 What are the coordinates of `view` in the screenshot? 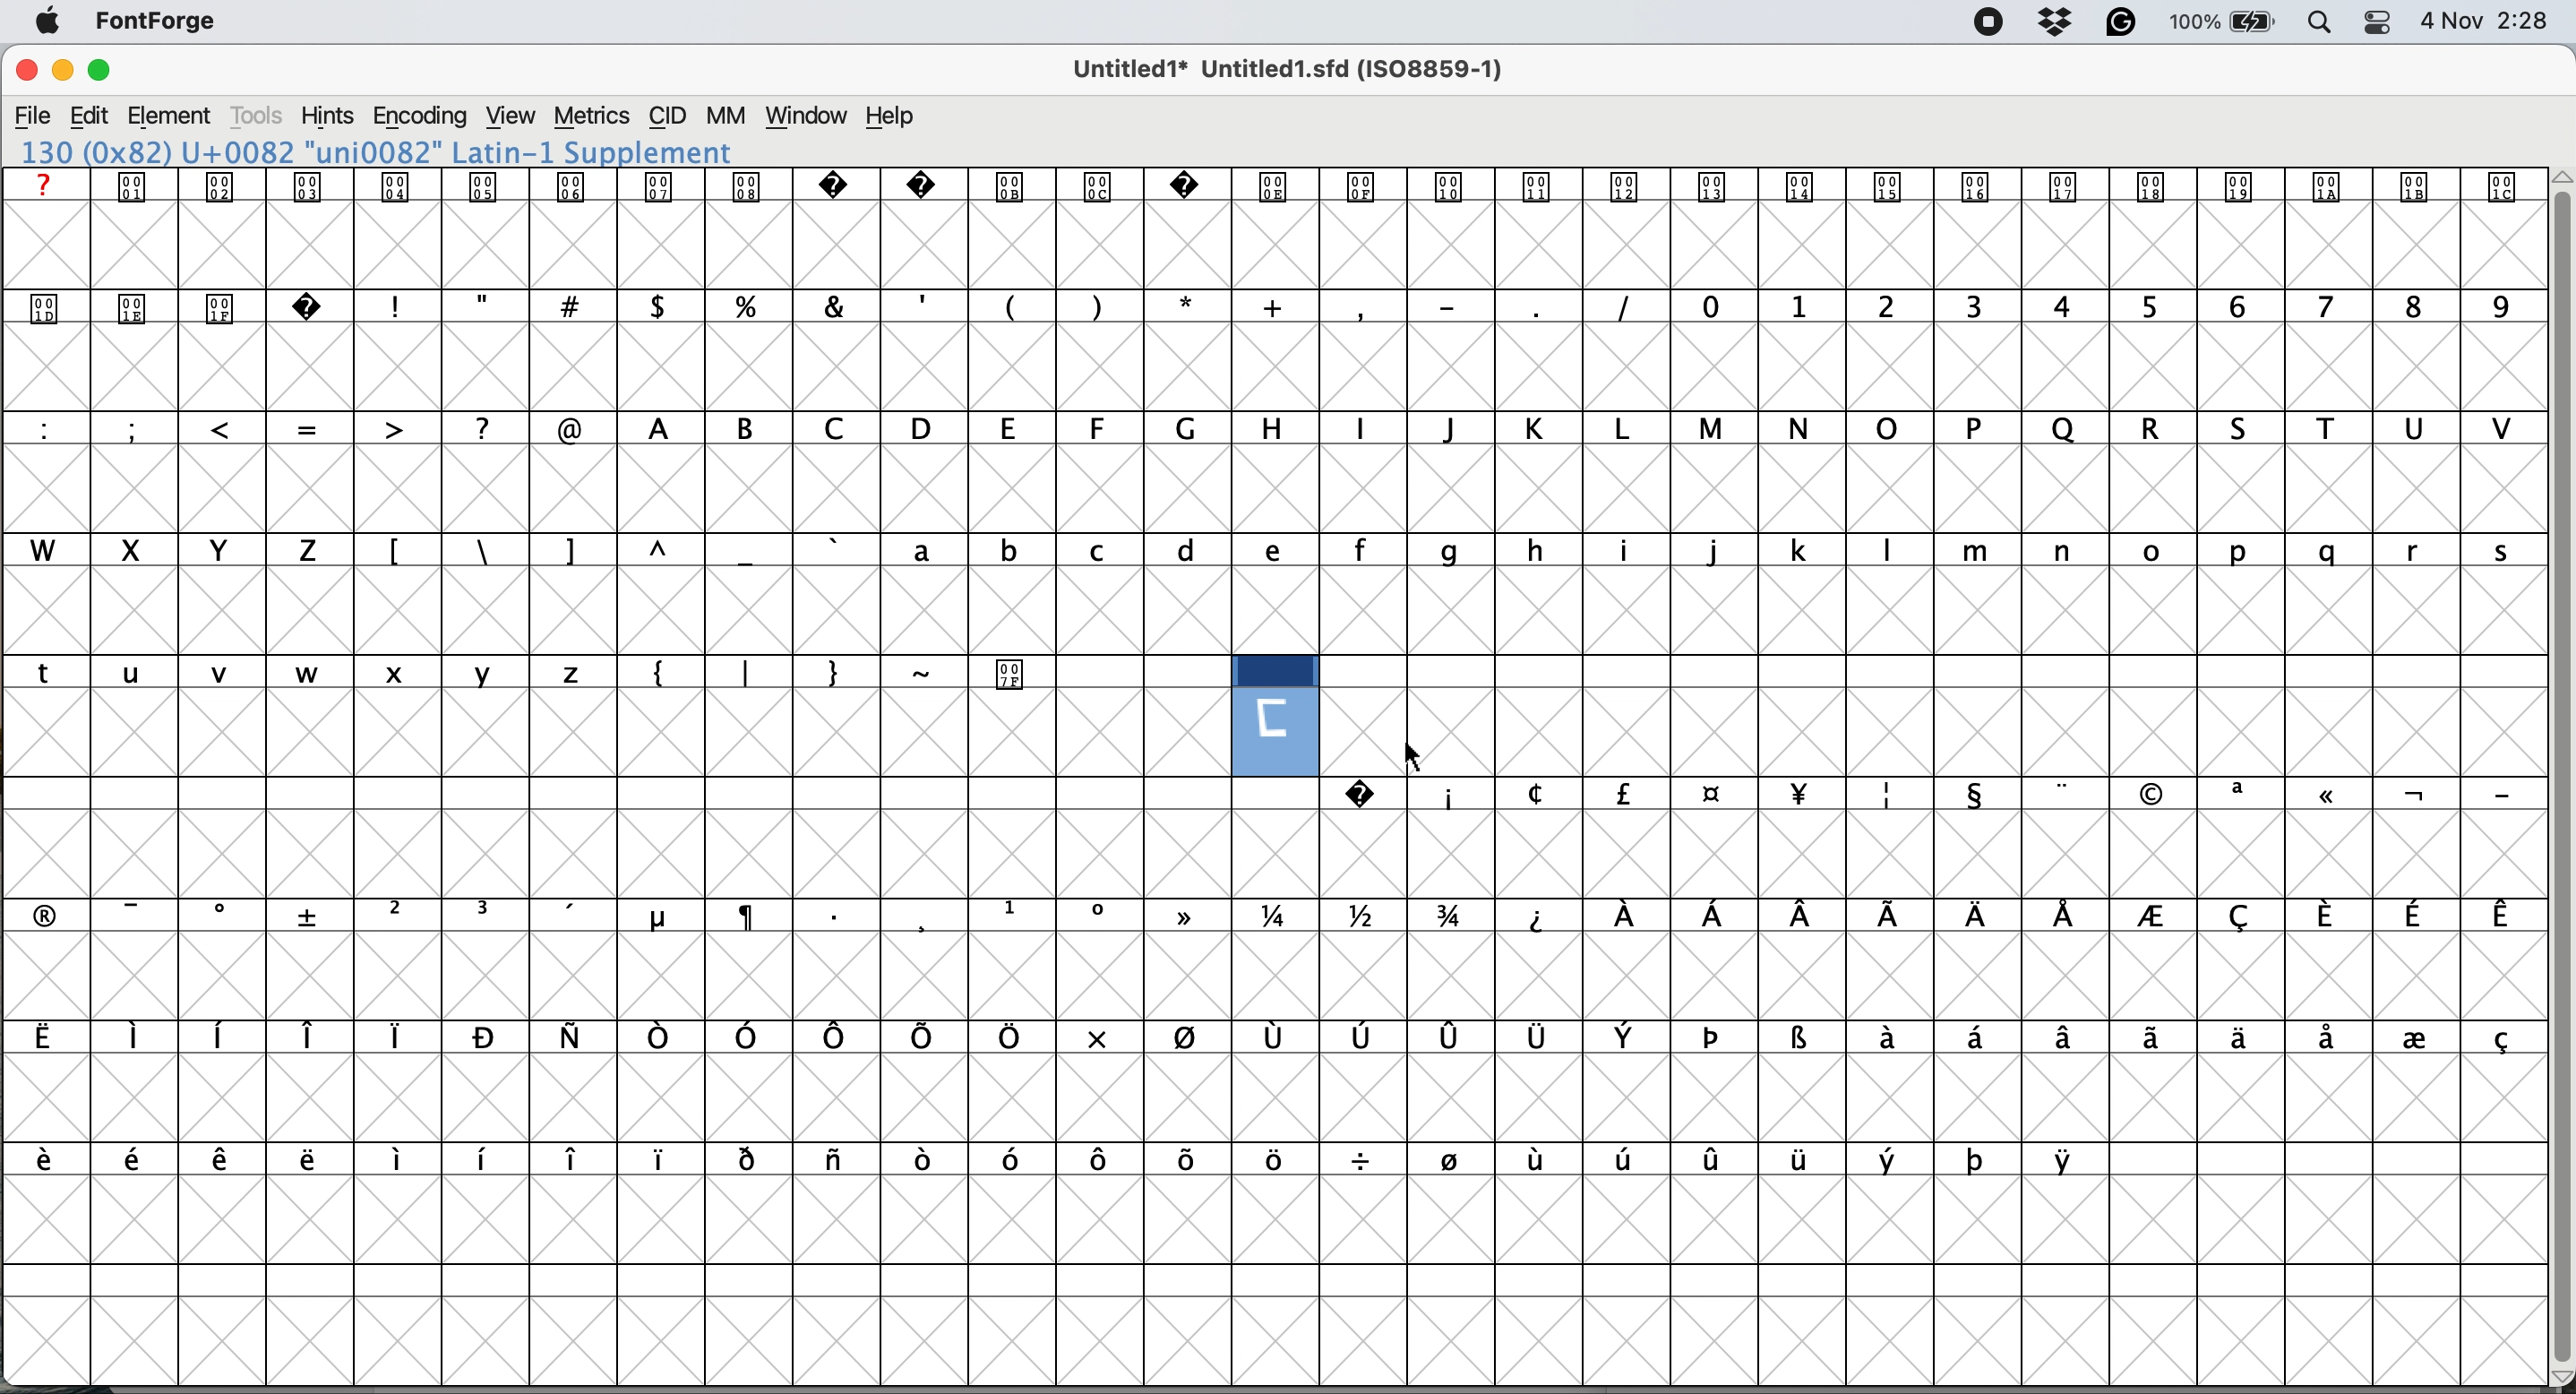 It's located at (514, 116).